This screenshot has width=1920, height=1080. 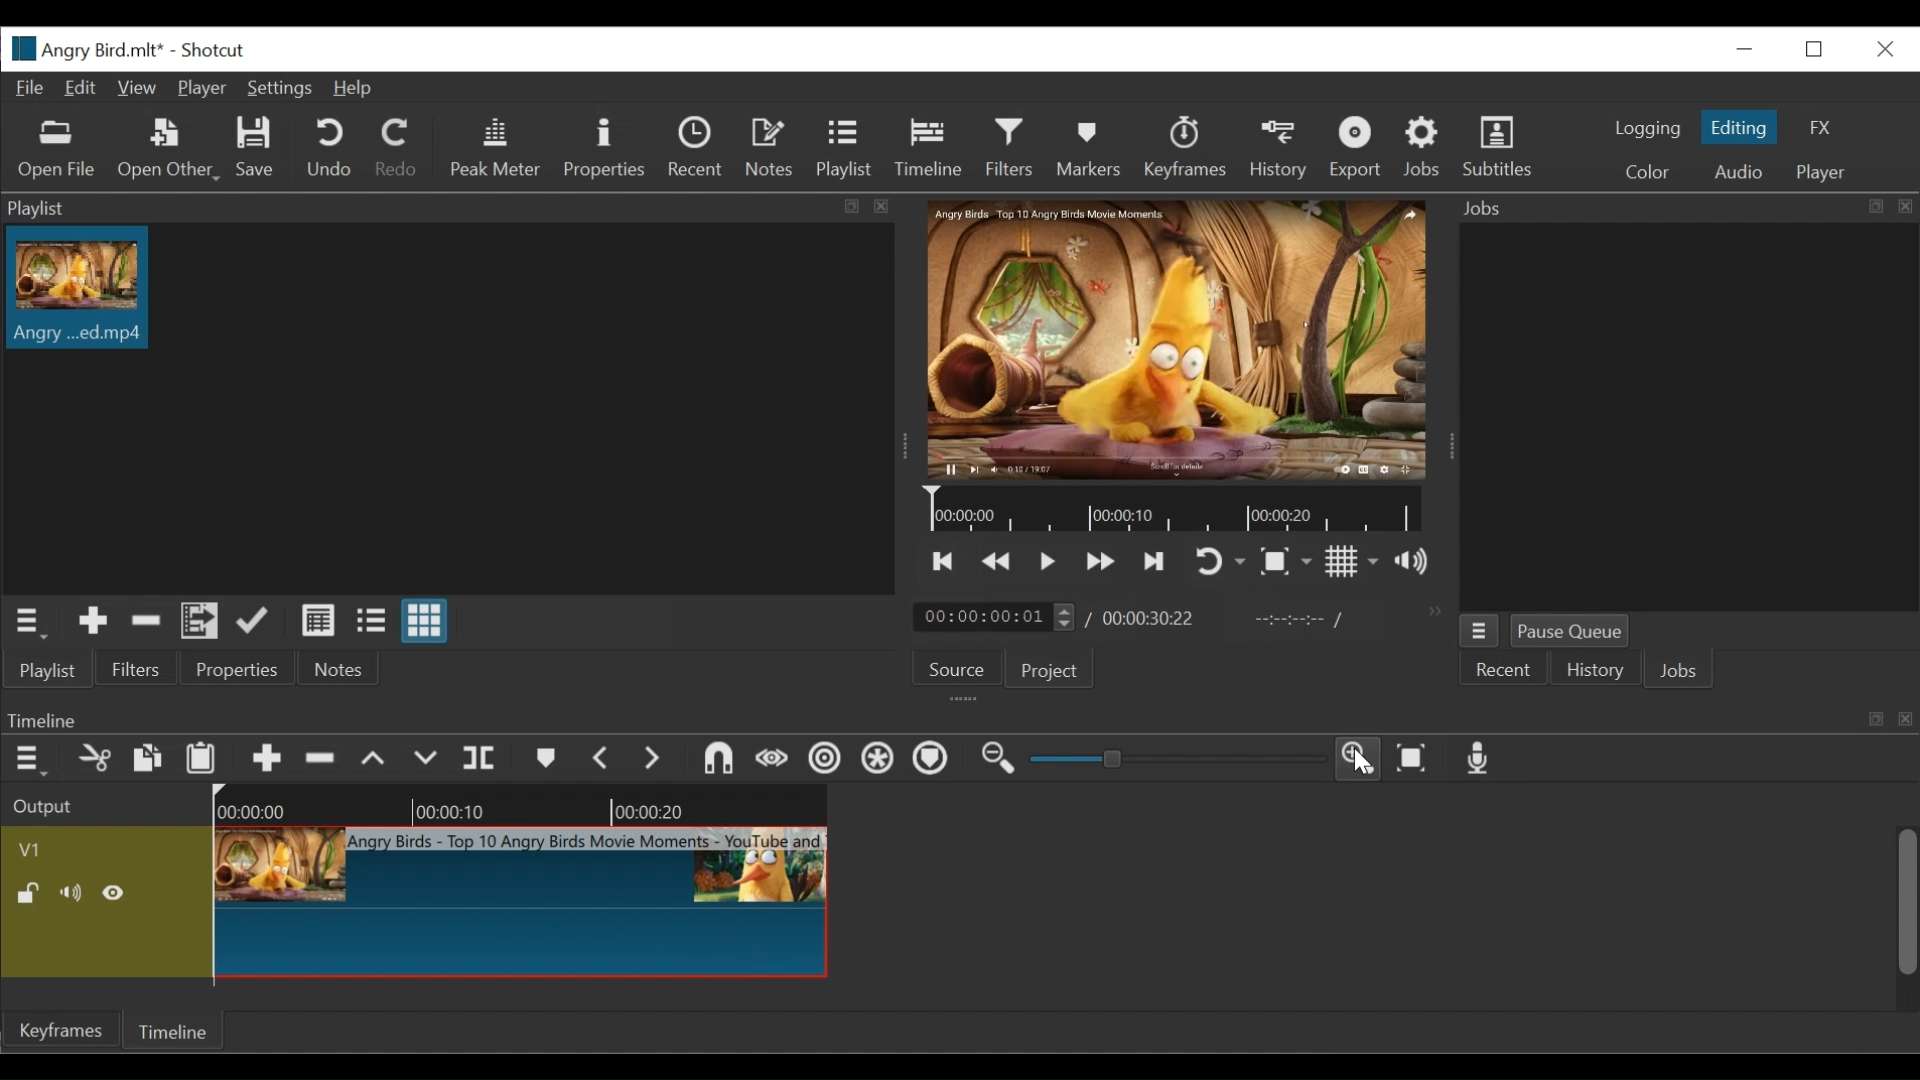 I want to click on Toggle player on looping, so click(x=1222, y=562).